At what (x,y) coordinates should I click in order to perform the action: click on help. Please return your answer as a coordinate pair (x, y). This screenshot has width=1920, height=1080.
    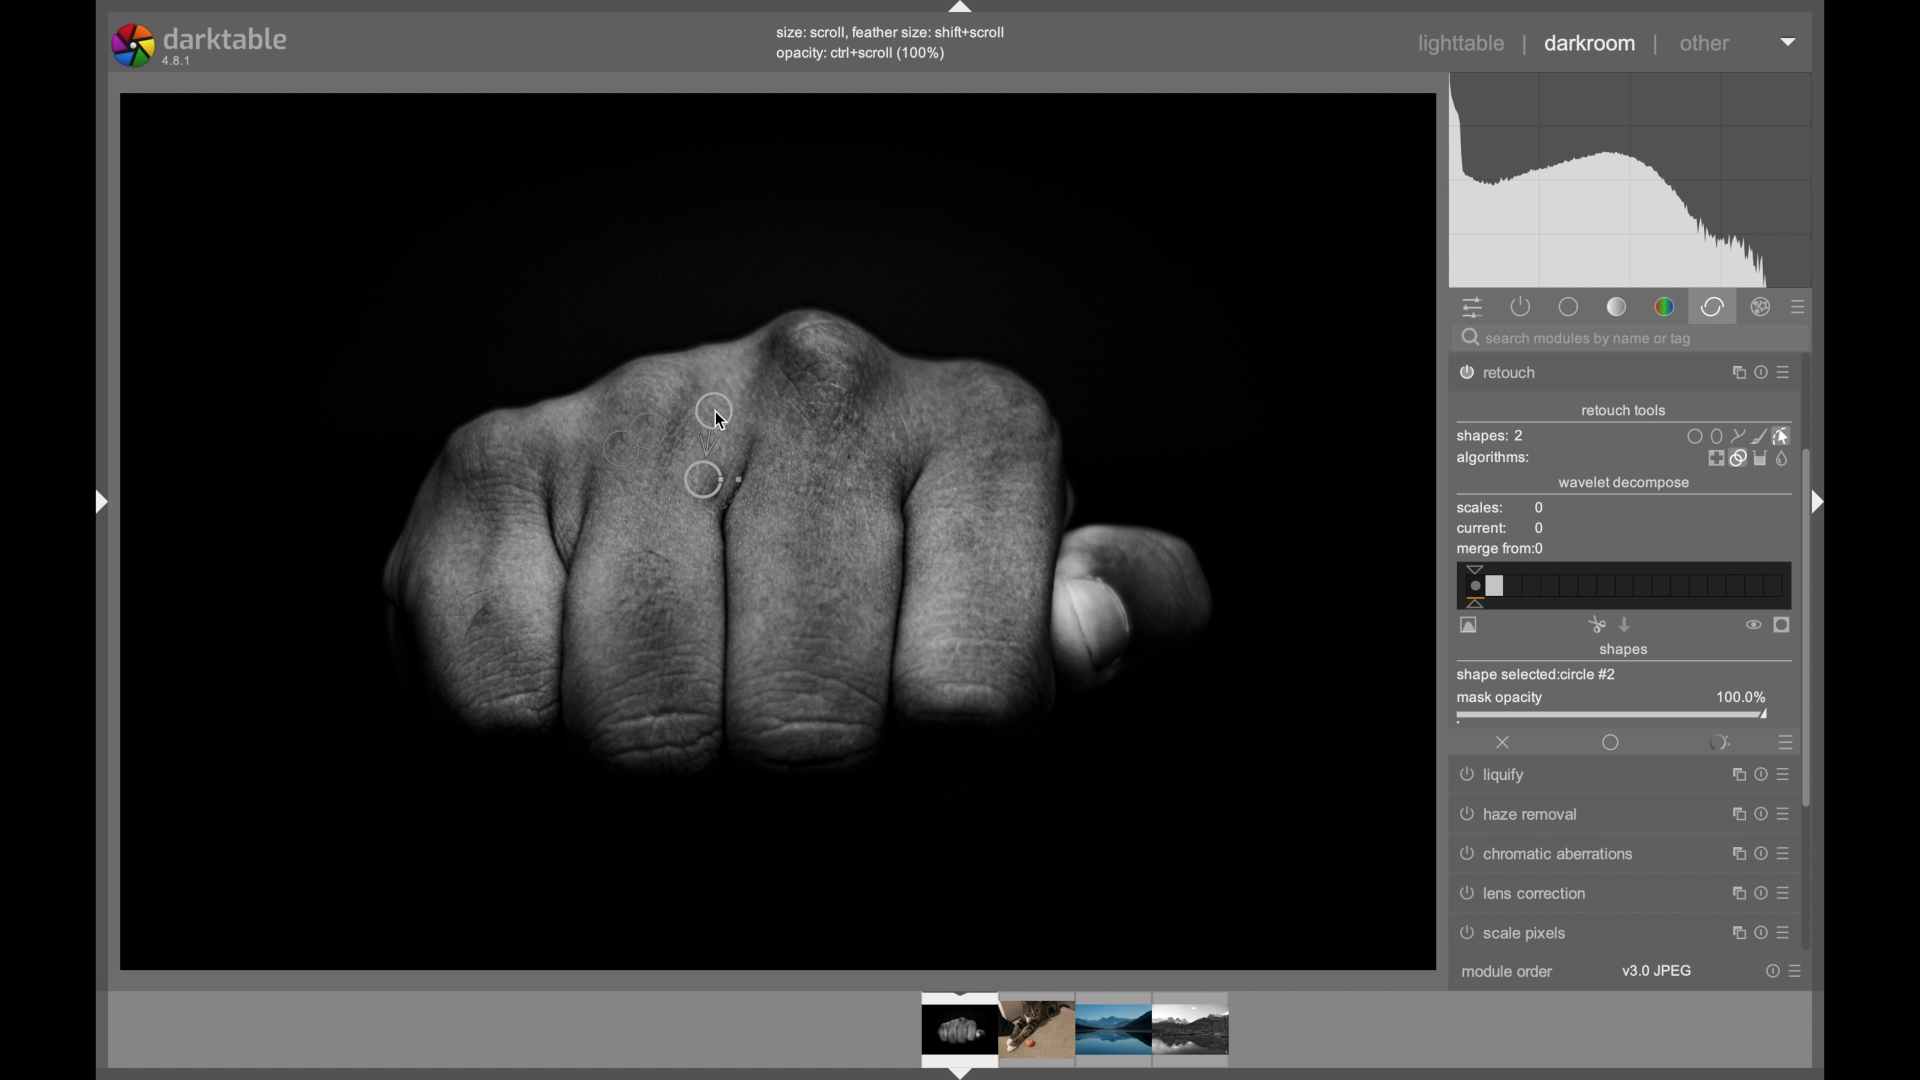
    Looking at the image, I should click on (1760, 934).